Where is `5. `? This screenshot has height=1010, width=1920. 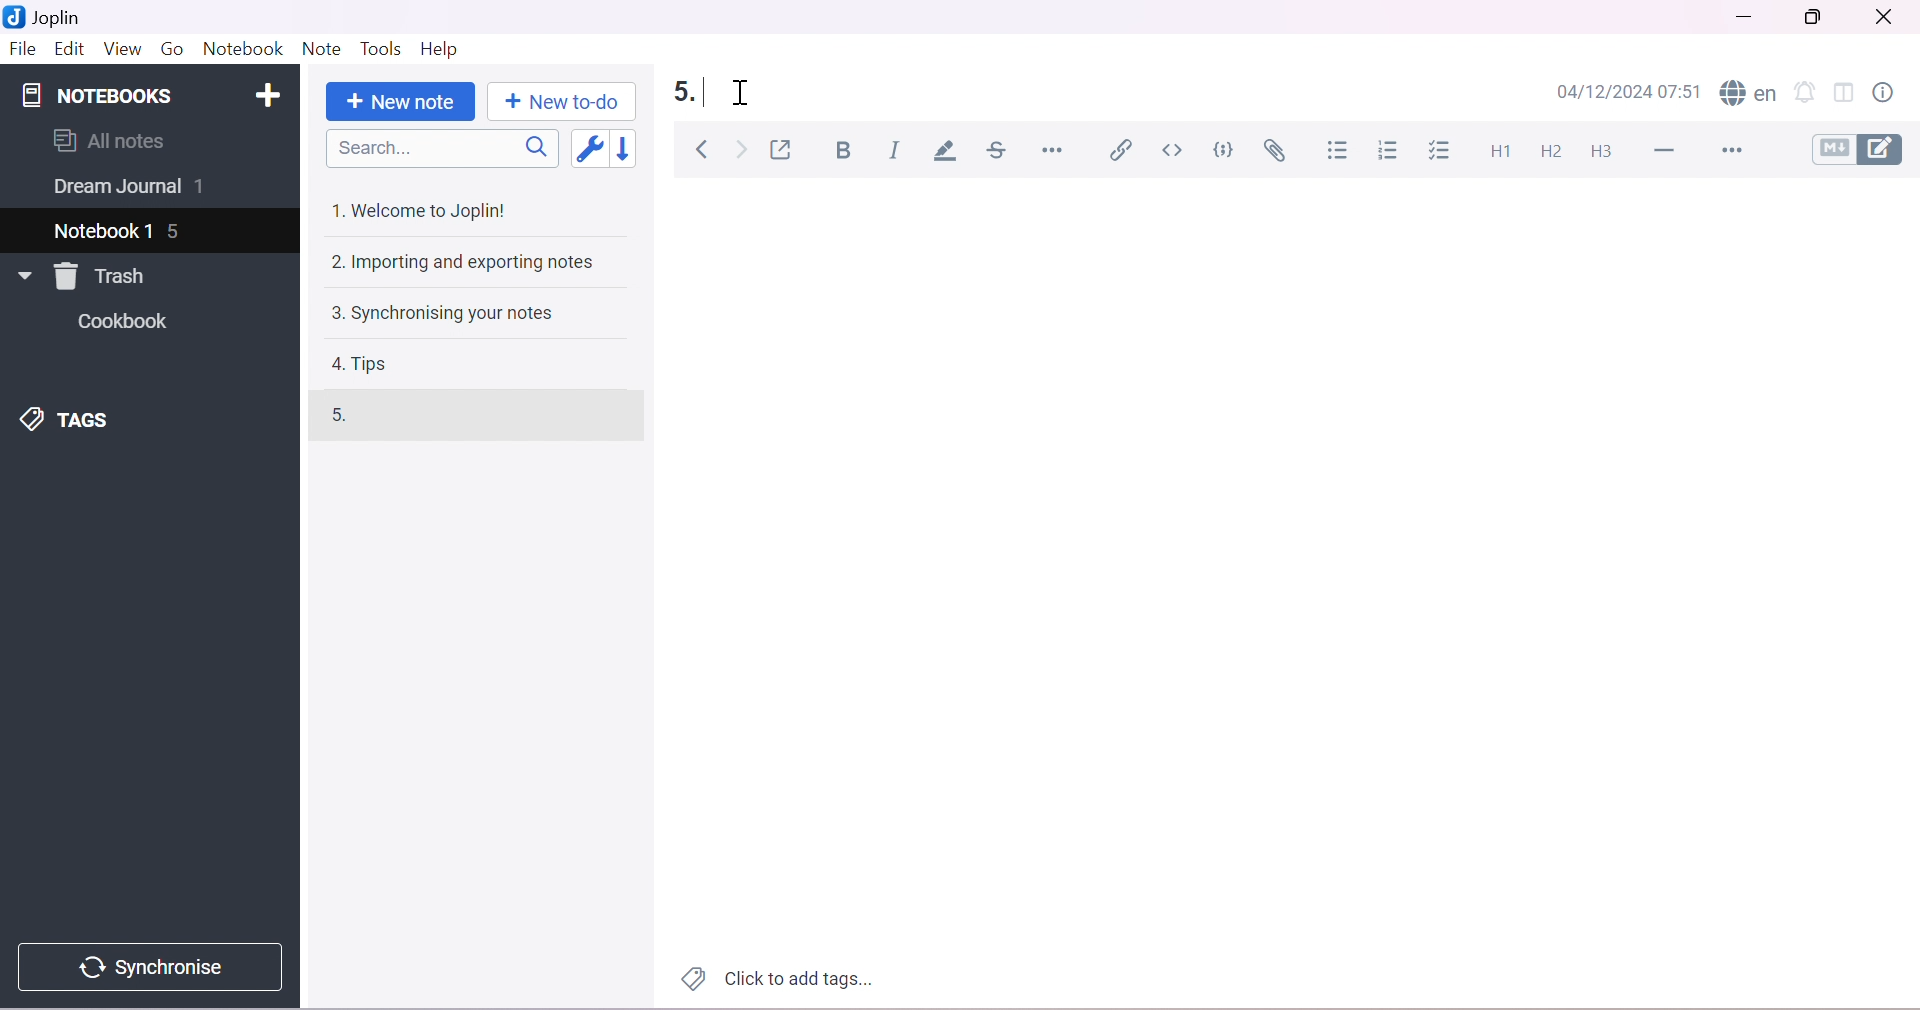 5.  is located at coordinates (344, 417).